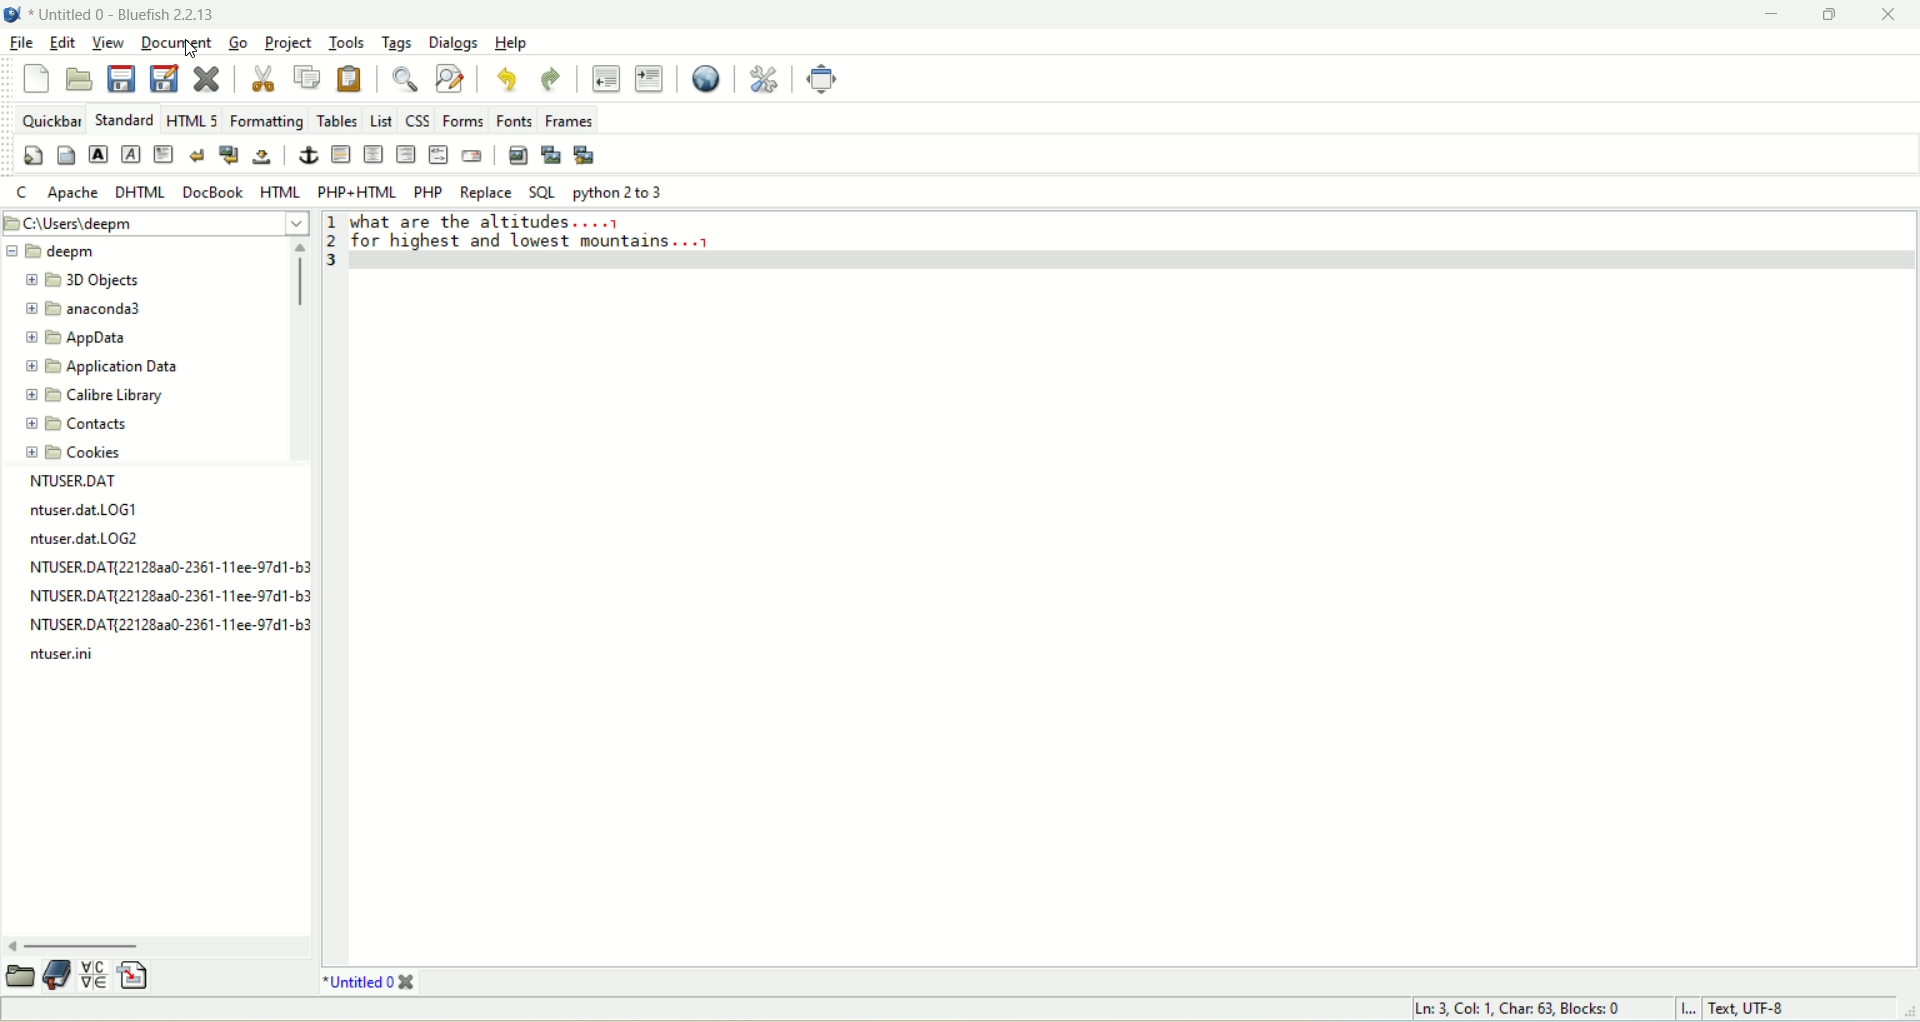 The width and height of the screenshot is (1920, 1022). What do you see at coordinates (264, 118) in the screenshot?
I see `formatting` at bounding box center [264, 118].